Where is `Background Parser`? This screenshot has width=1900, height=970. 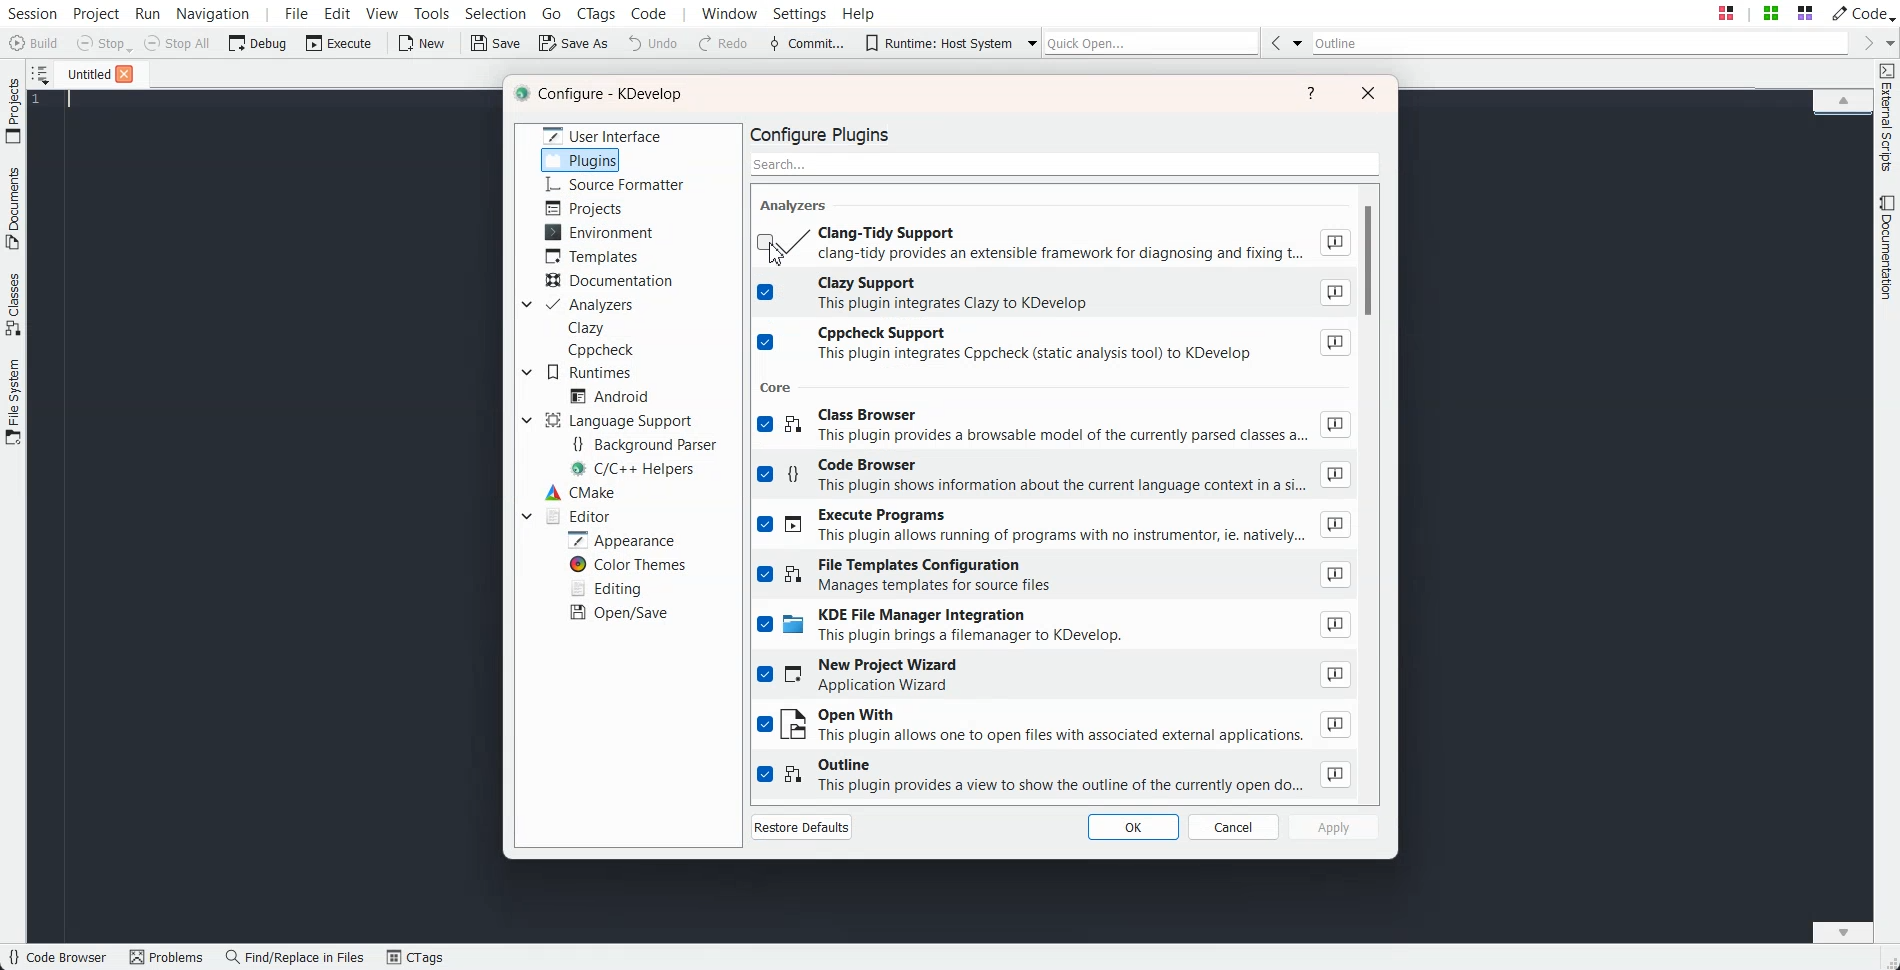
Background Parser is located at coordinates (644, 443).